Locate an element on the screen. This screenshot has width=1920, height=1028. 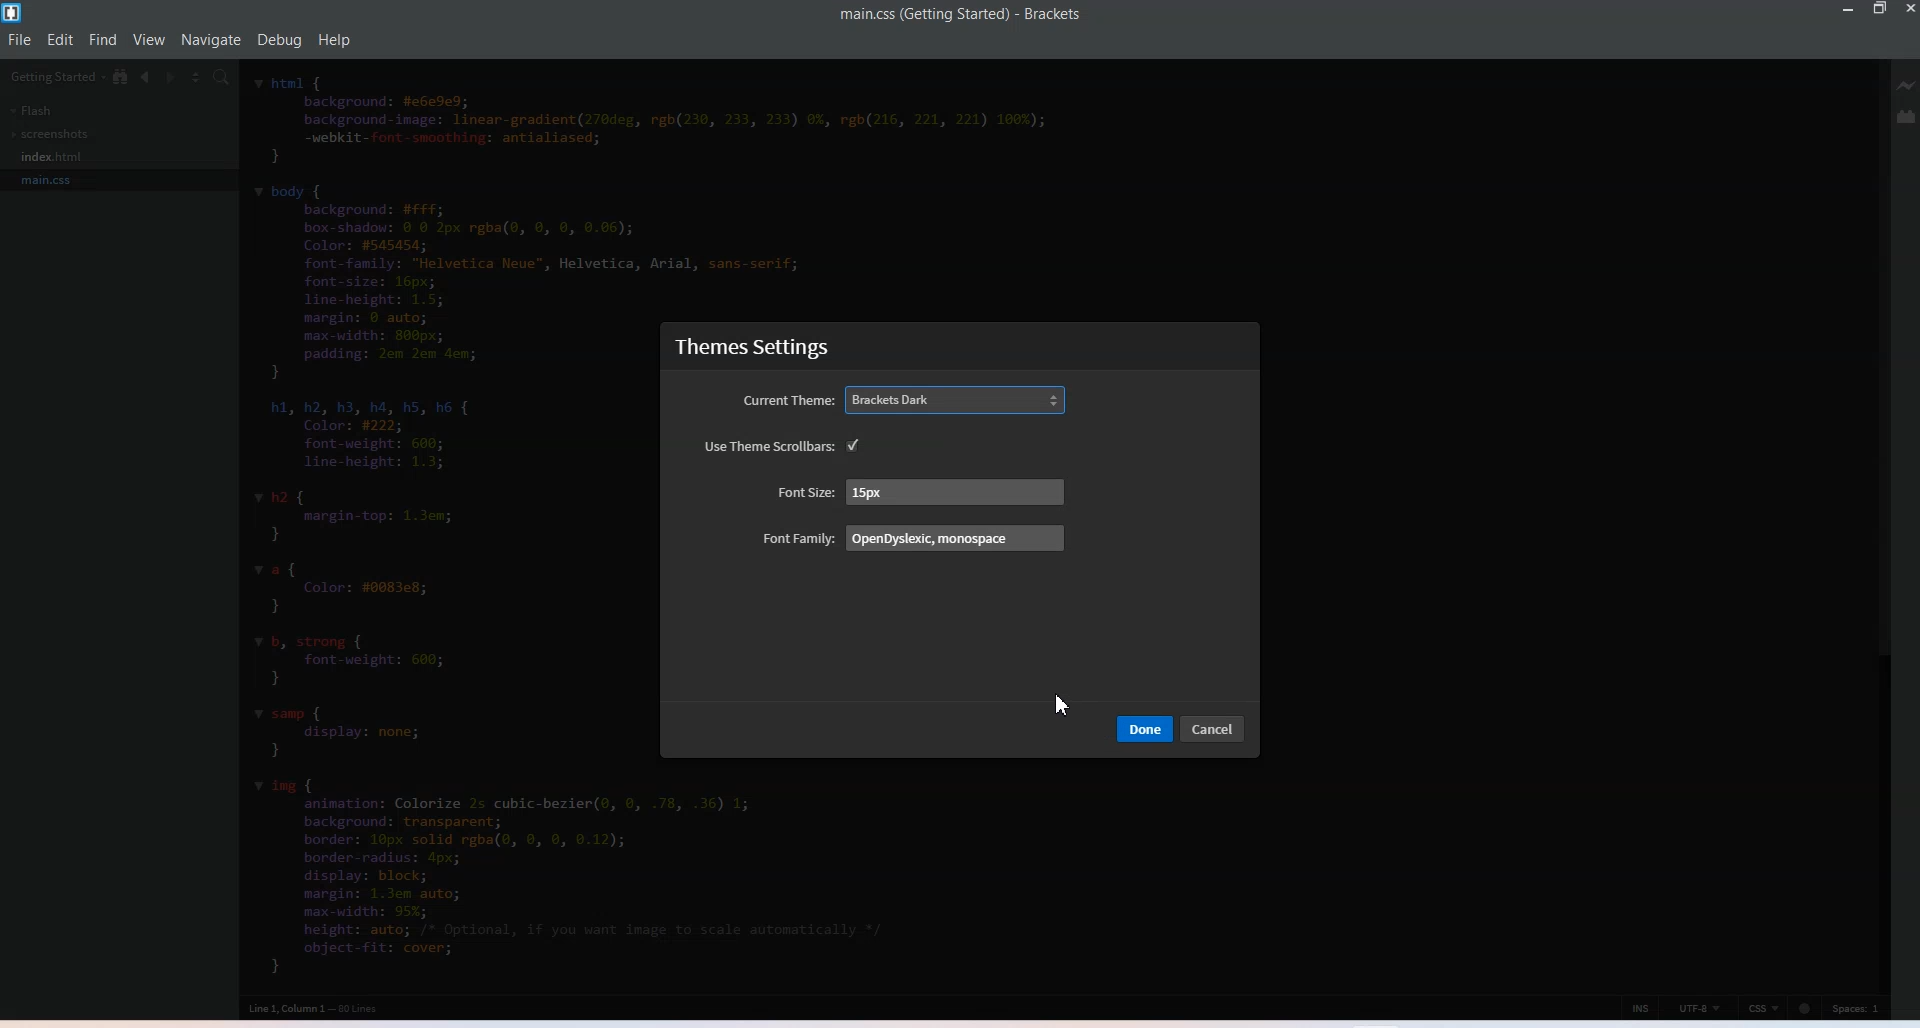
Maximize is located at coordinates (1881, 10).